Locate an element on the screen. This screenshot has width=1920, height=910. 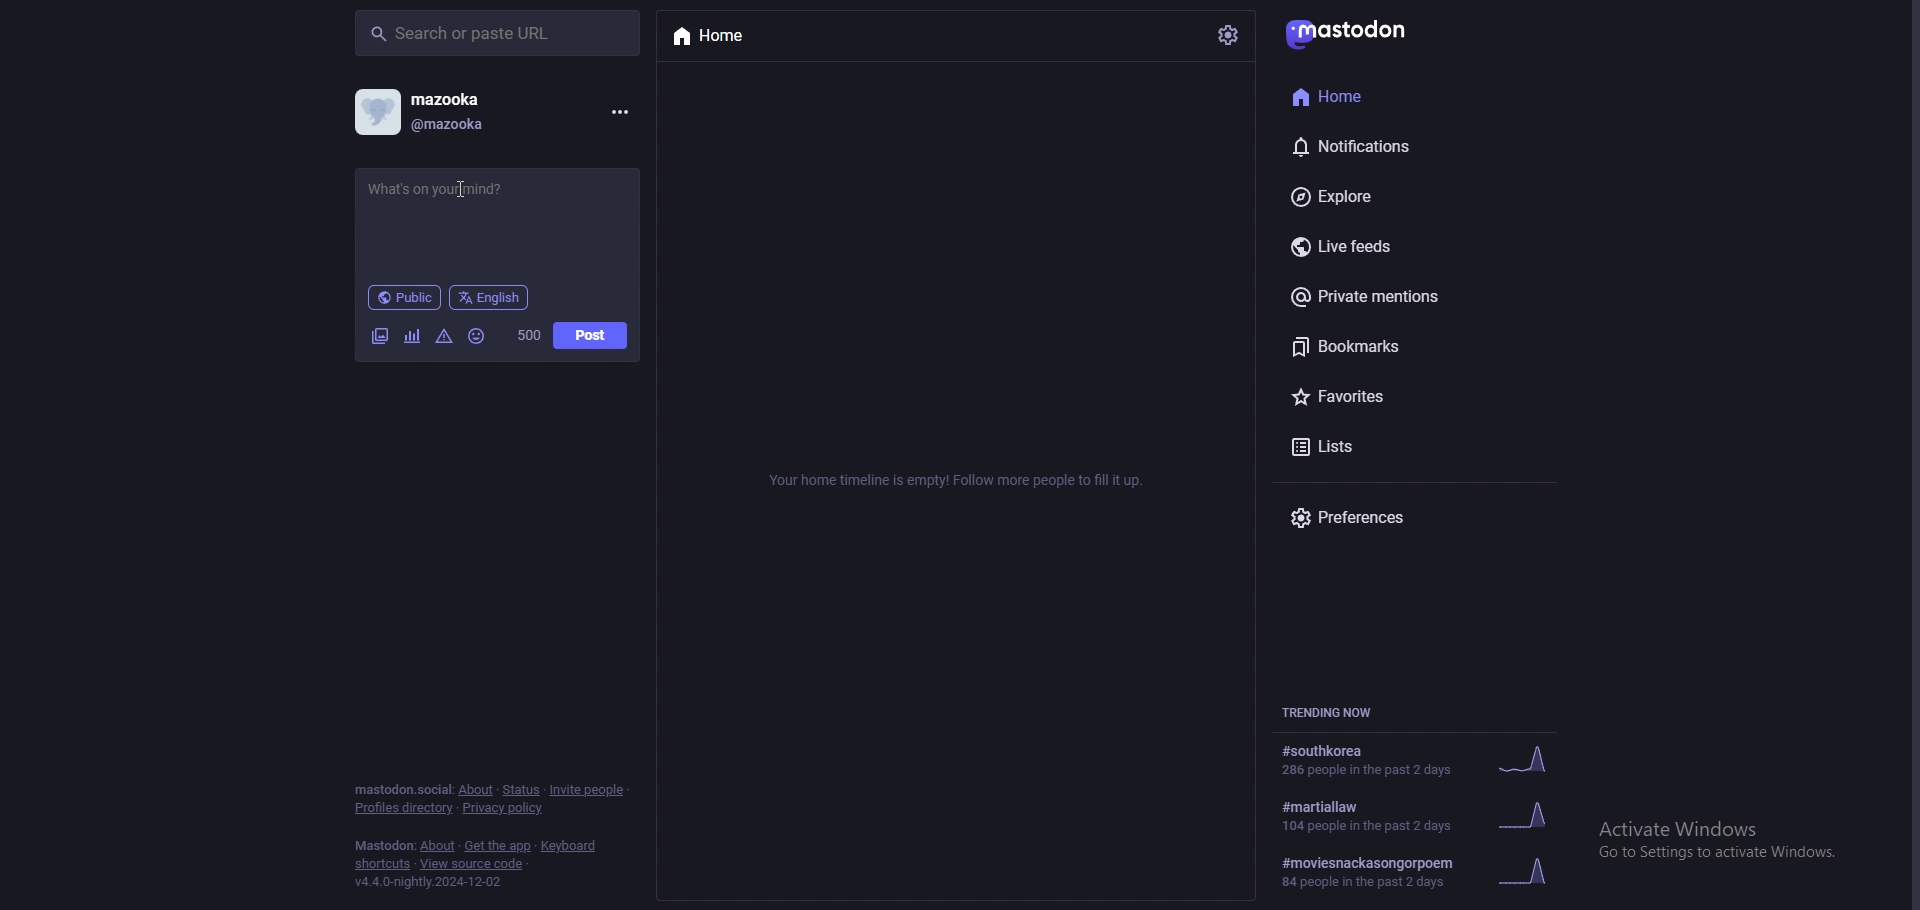
status is located at coordinates (519, 791).